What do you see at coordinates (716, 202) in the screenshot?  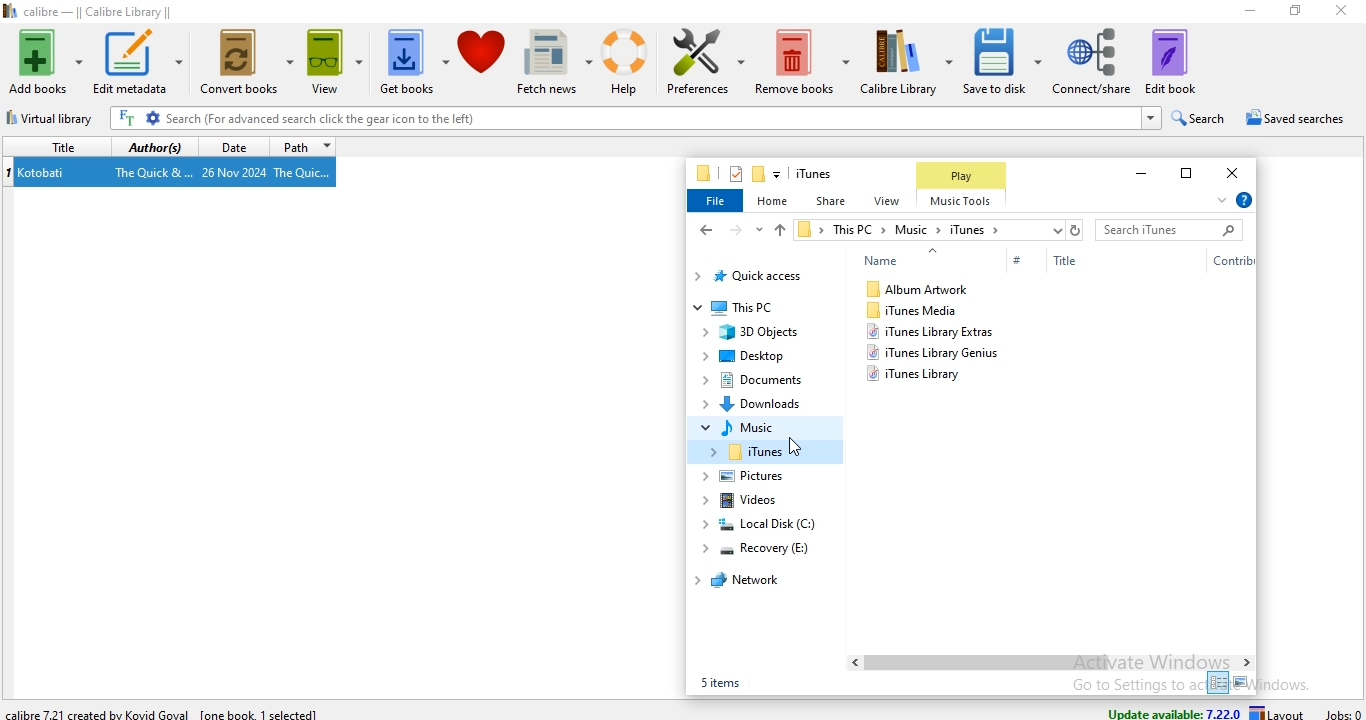 I see `file` at bounding box center [716, 202].